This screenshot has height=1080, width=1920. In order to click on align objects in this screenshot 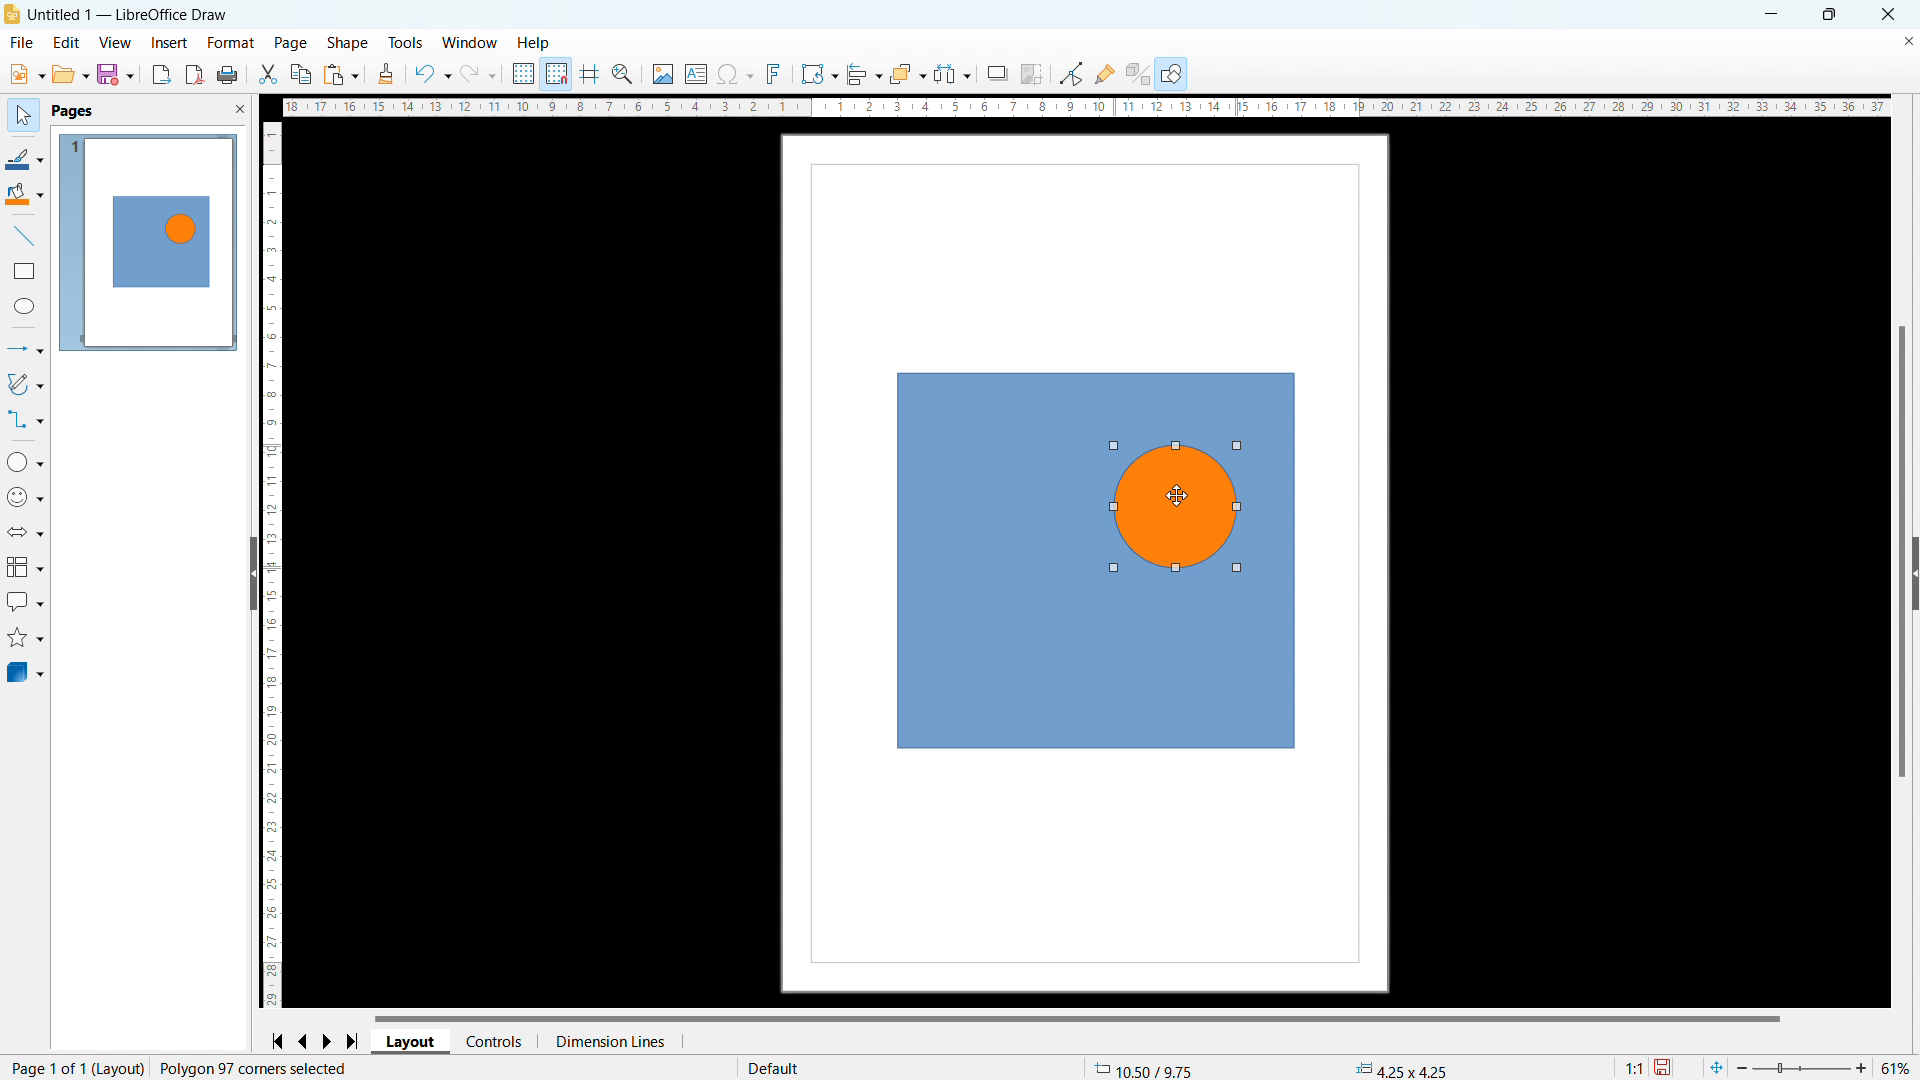, I will do `click(862, 74)`.